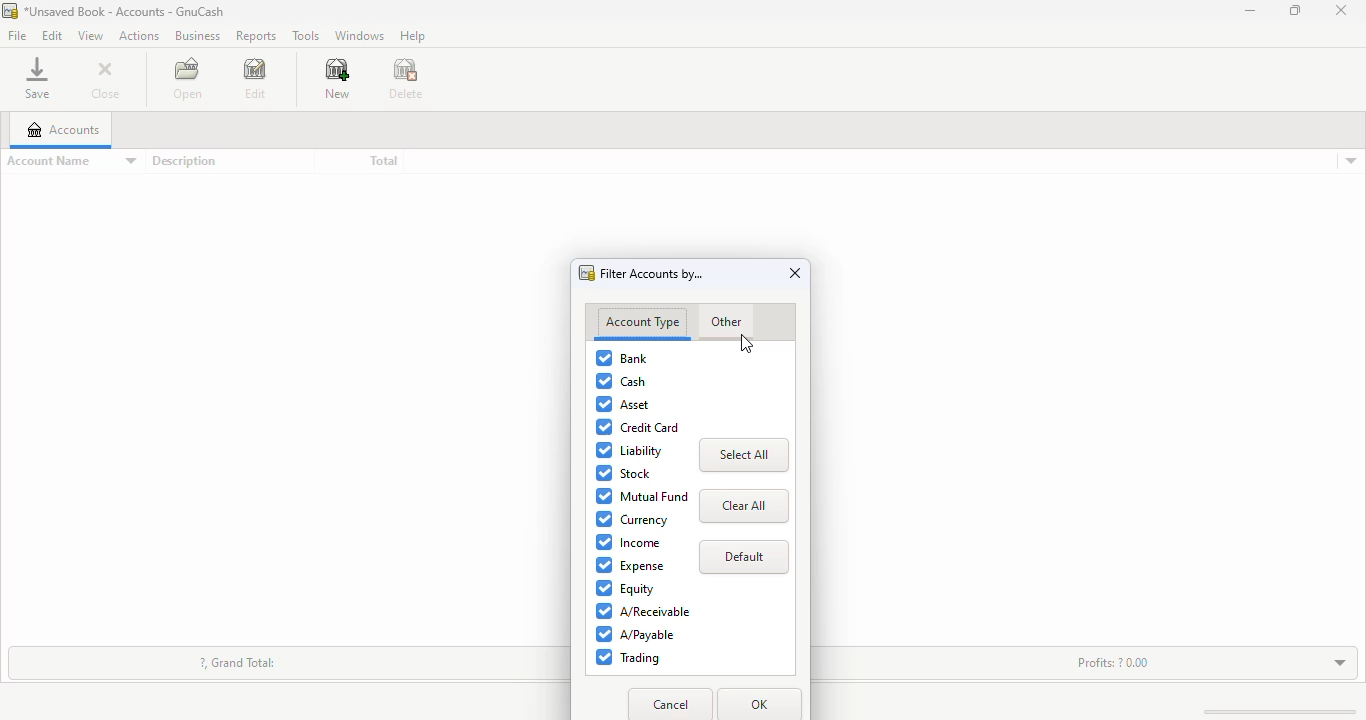 This screenshot has height=720, width=1366. I want to click on file, so click(16, 37).